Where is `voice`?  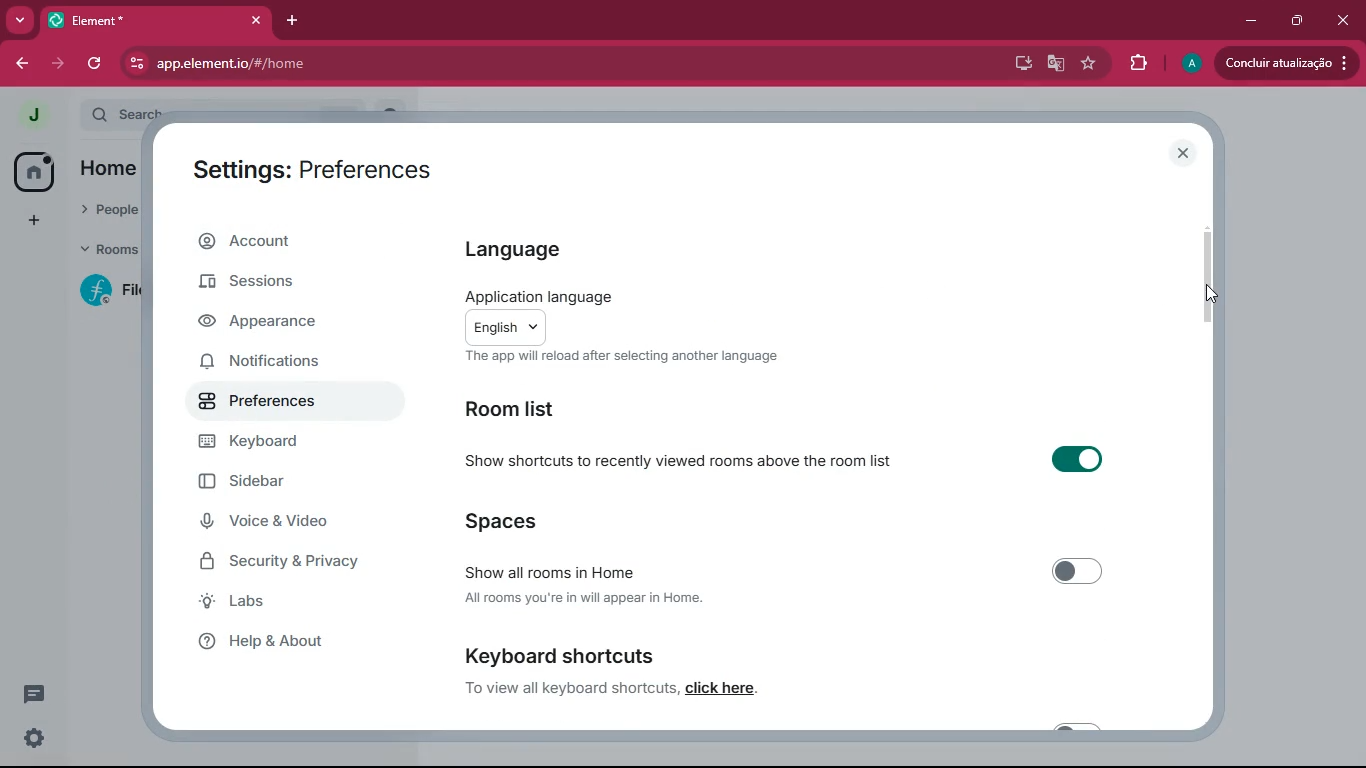 voice is located at coordinates (284, 524).